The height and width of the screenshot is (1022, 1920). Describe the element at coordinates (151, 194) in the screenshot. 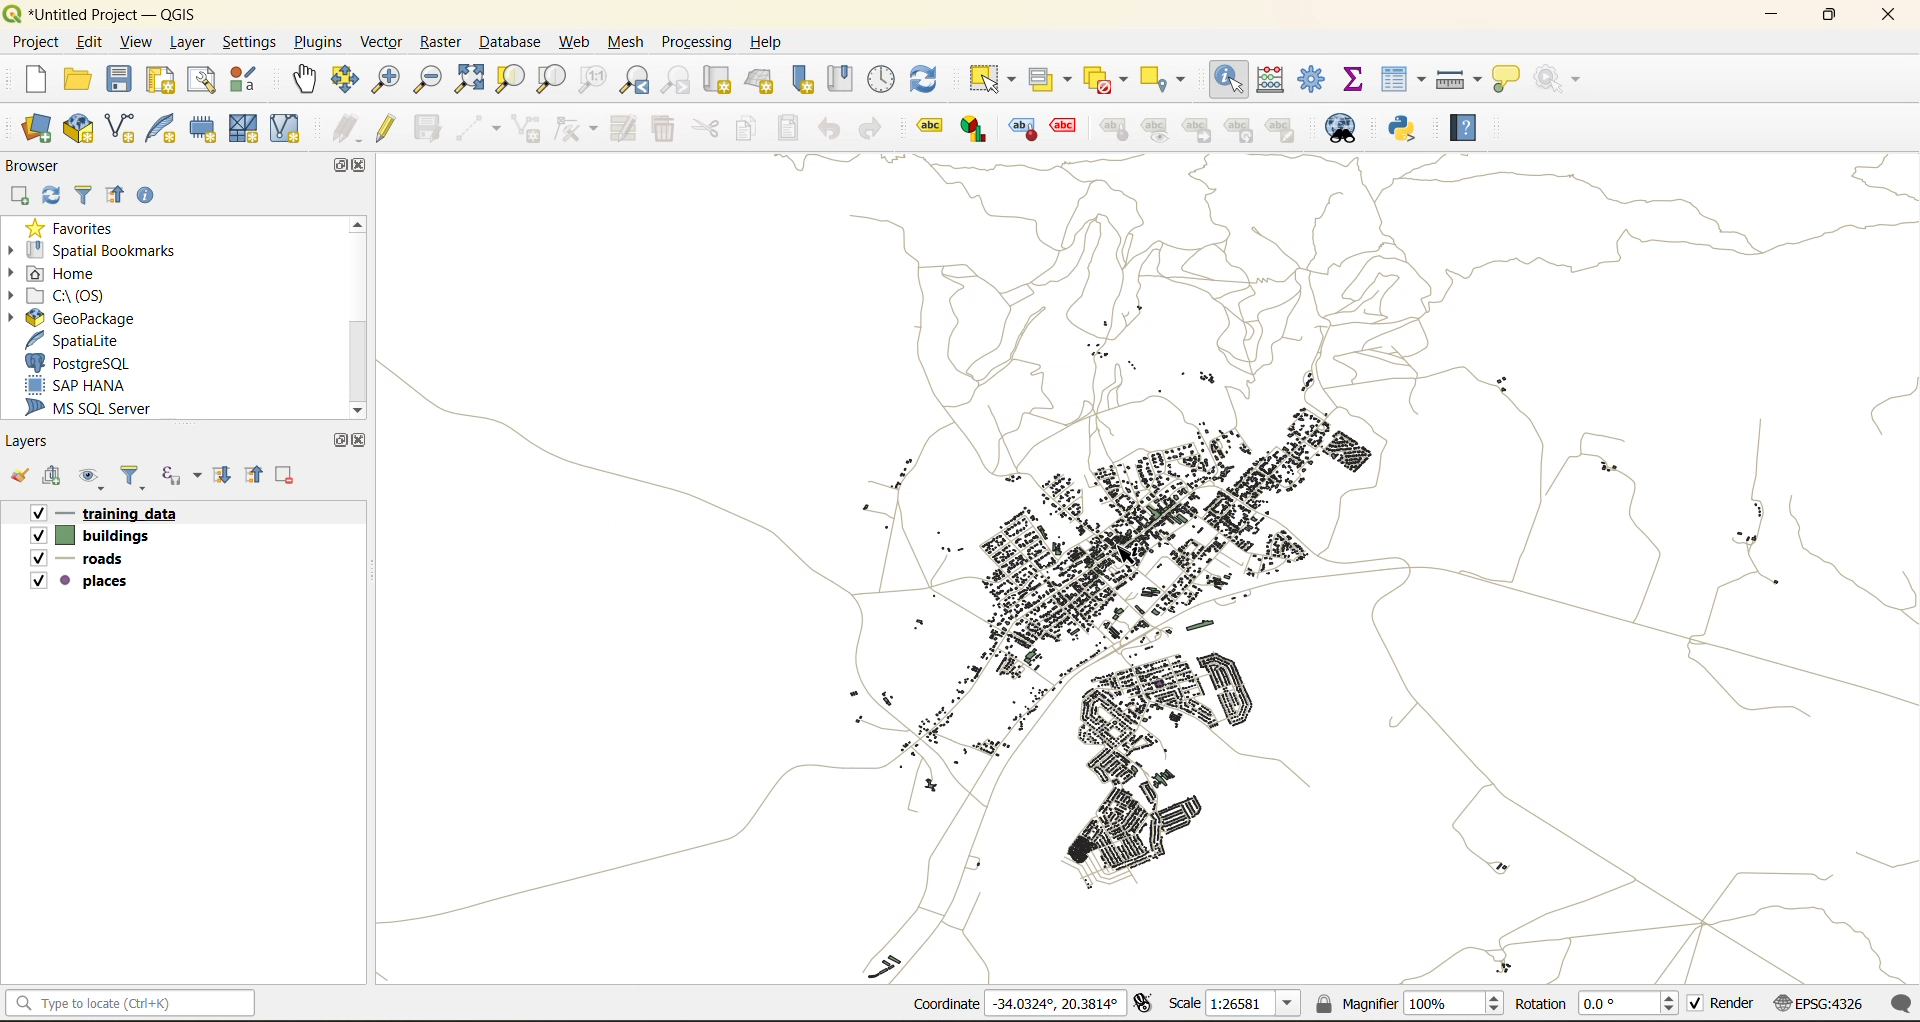

I see `enable properties` at that location.